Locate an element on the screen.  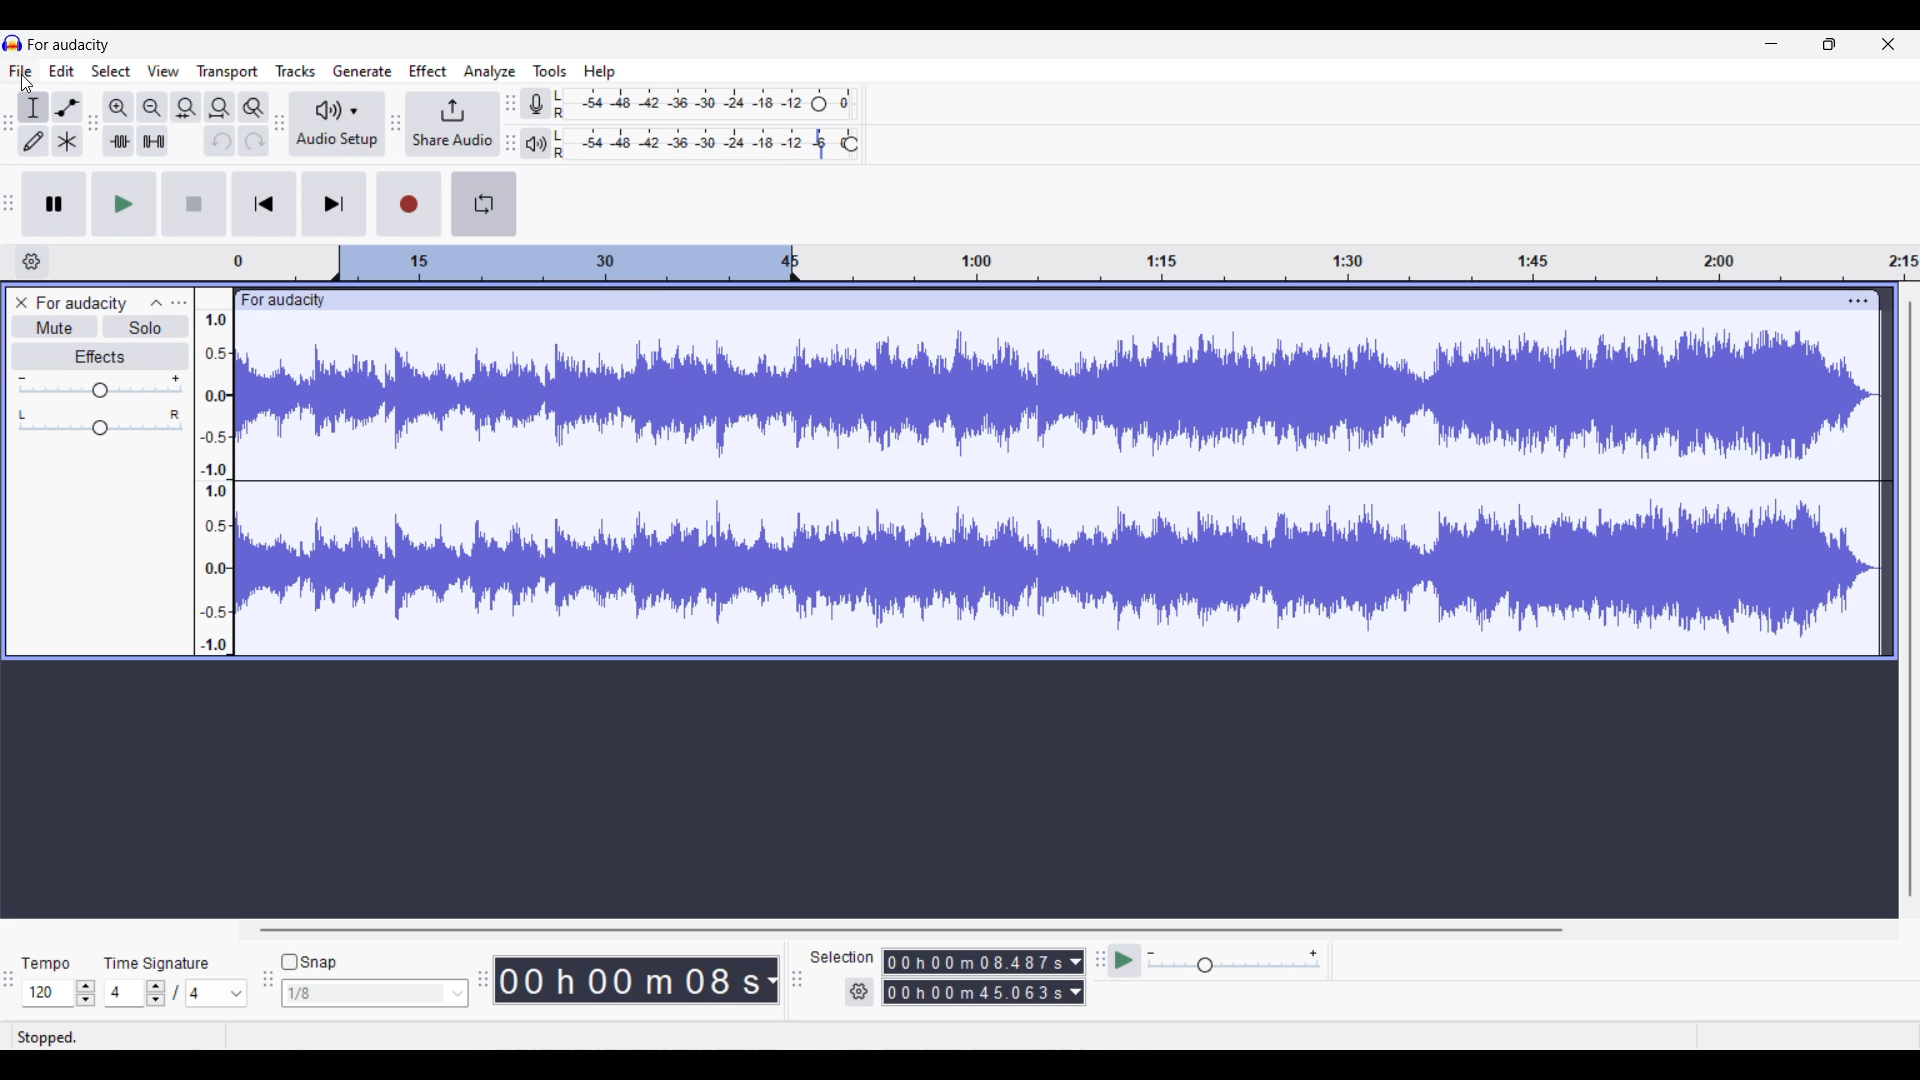
Playback speed scale is located at coordinates (1234, 960).